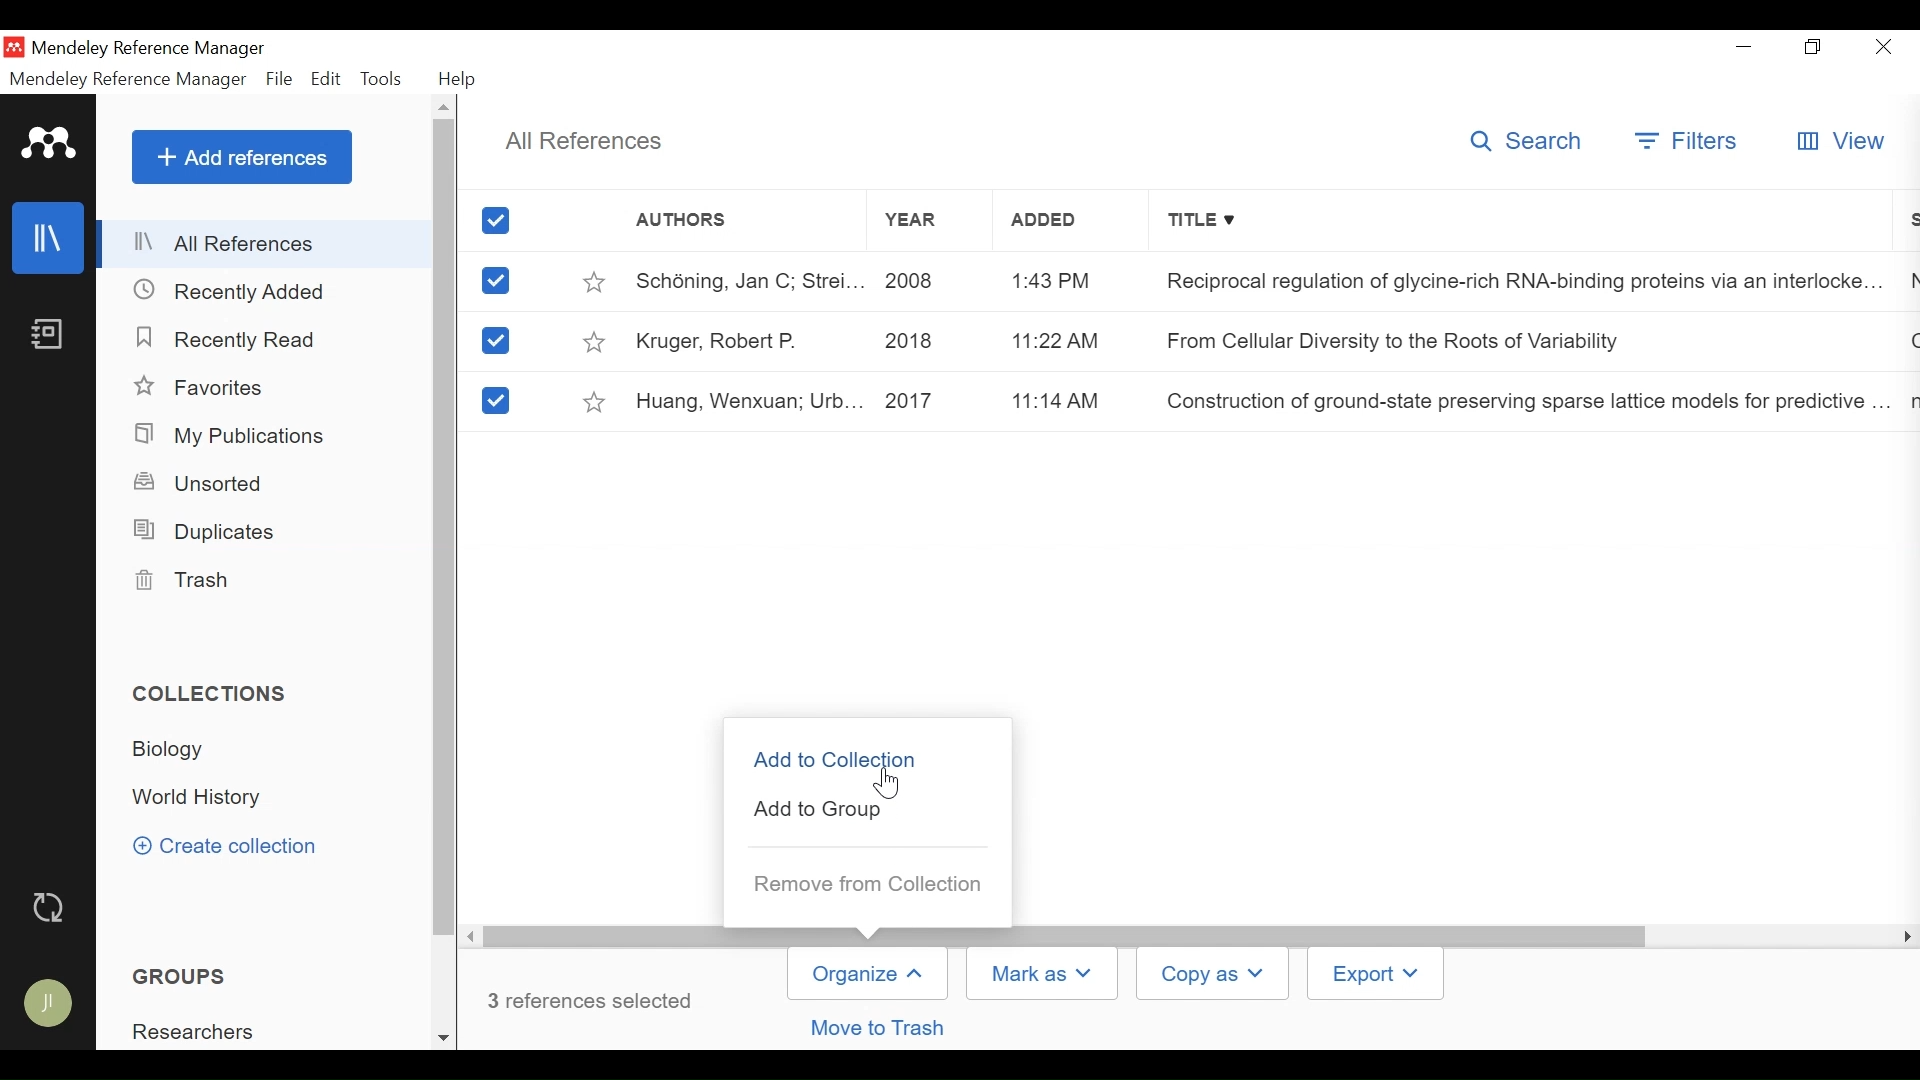 Image resolution: width=1920 pixels, height=1080 pixels. Describe the element at coordinates (47, 336) in the screenshot. I see `Notebook` at that location.